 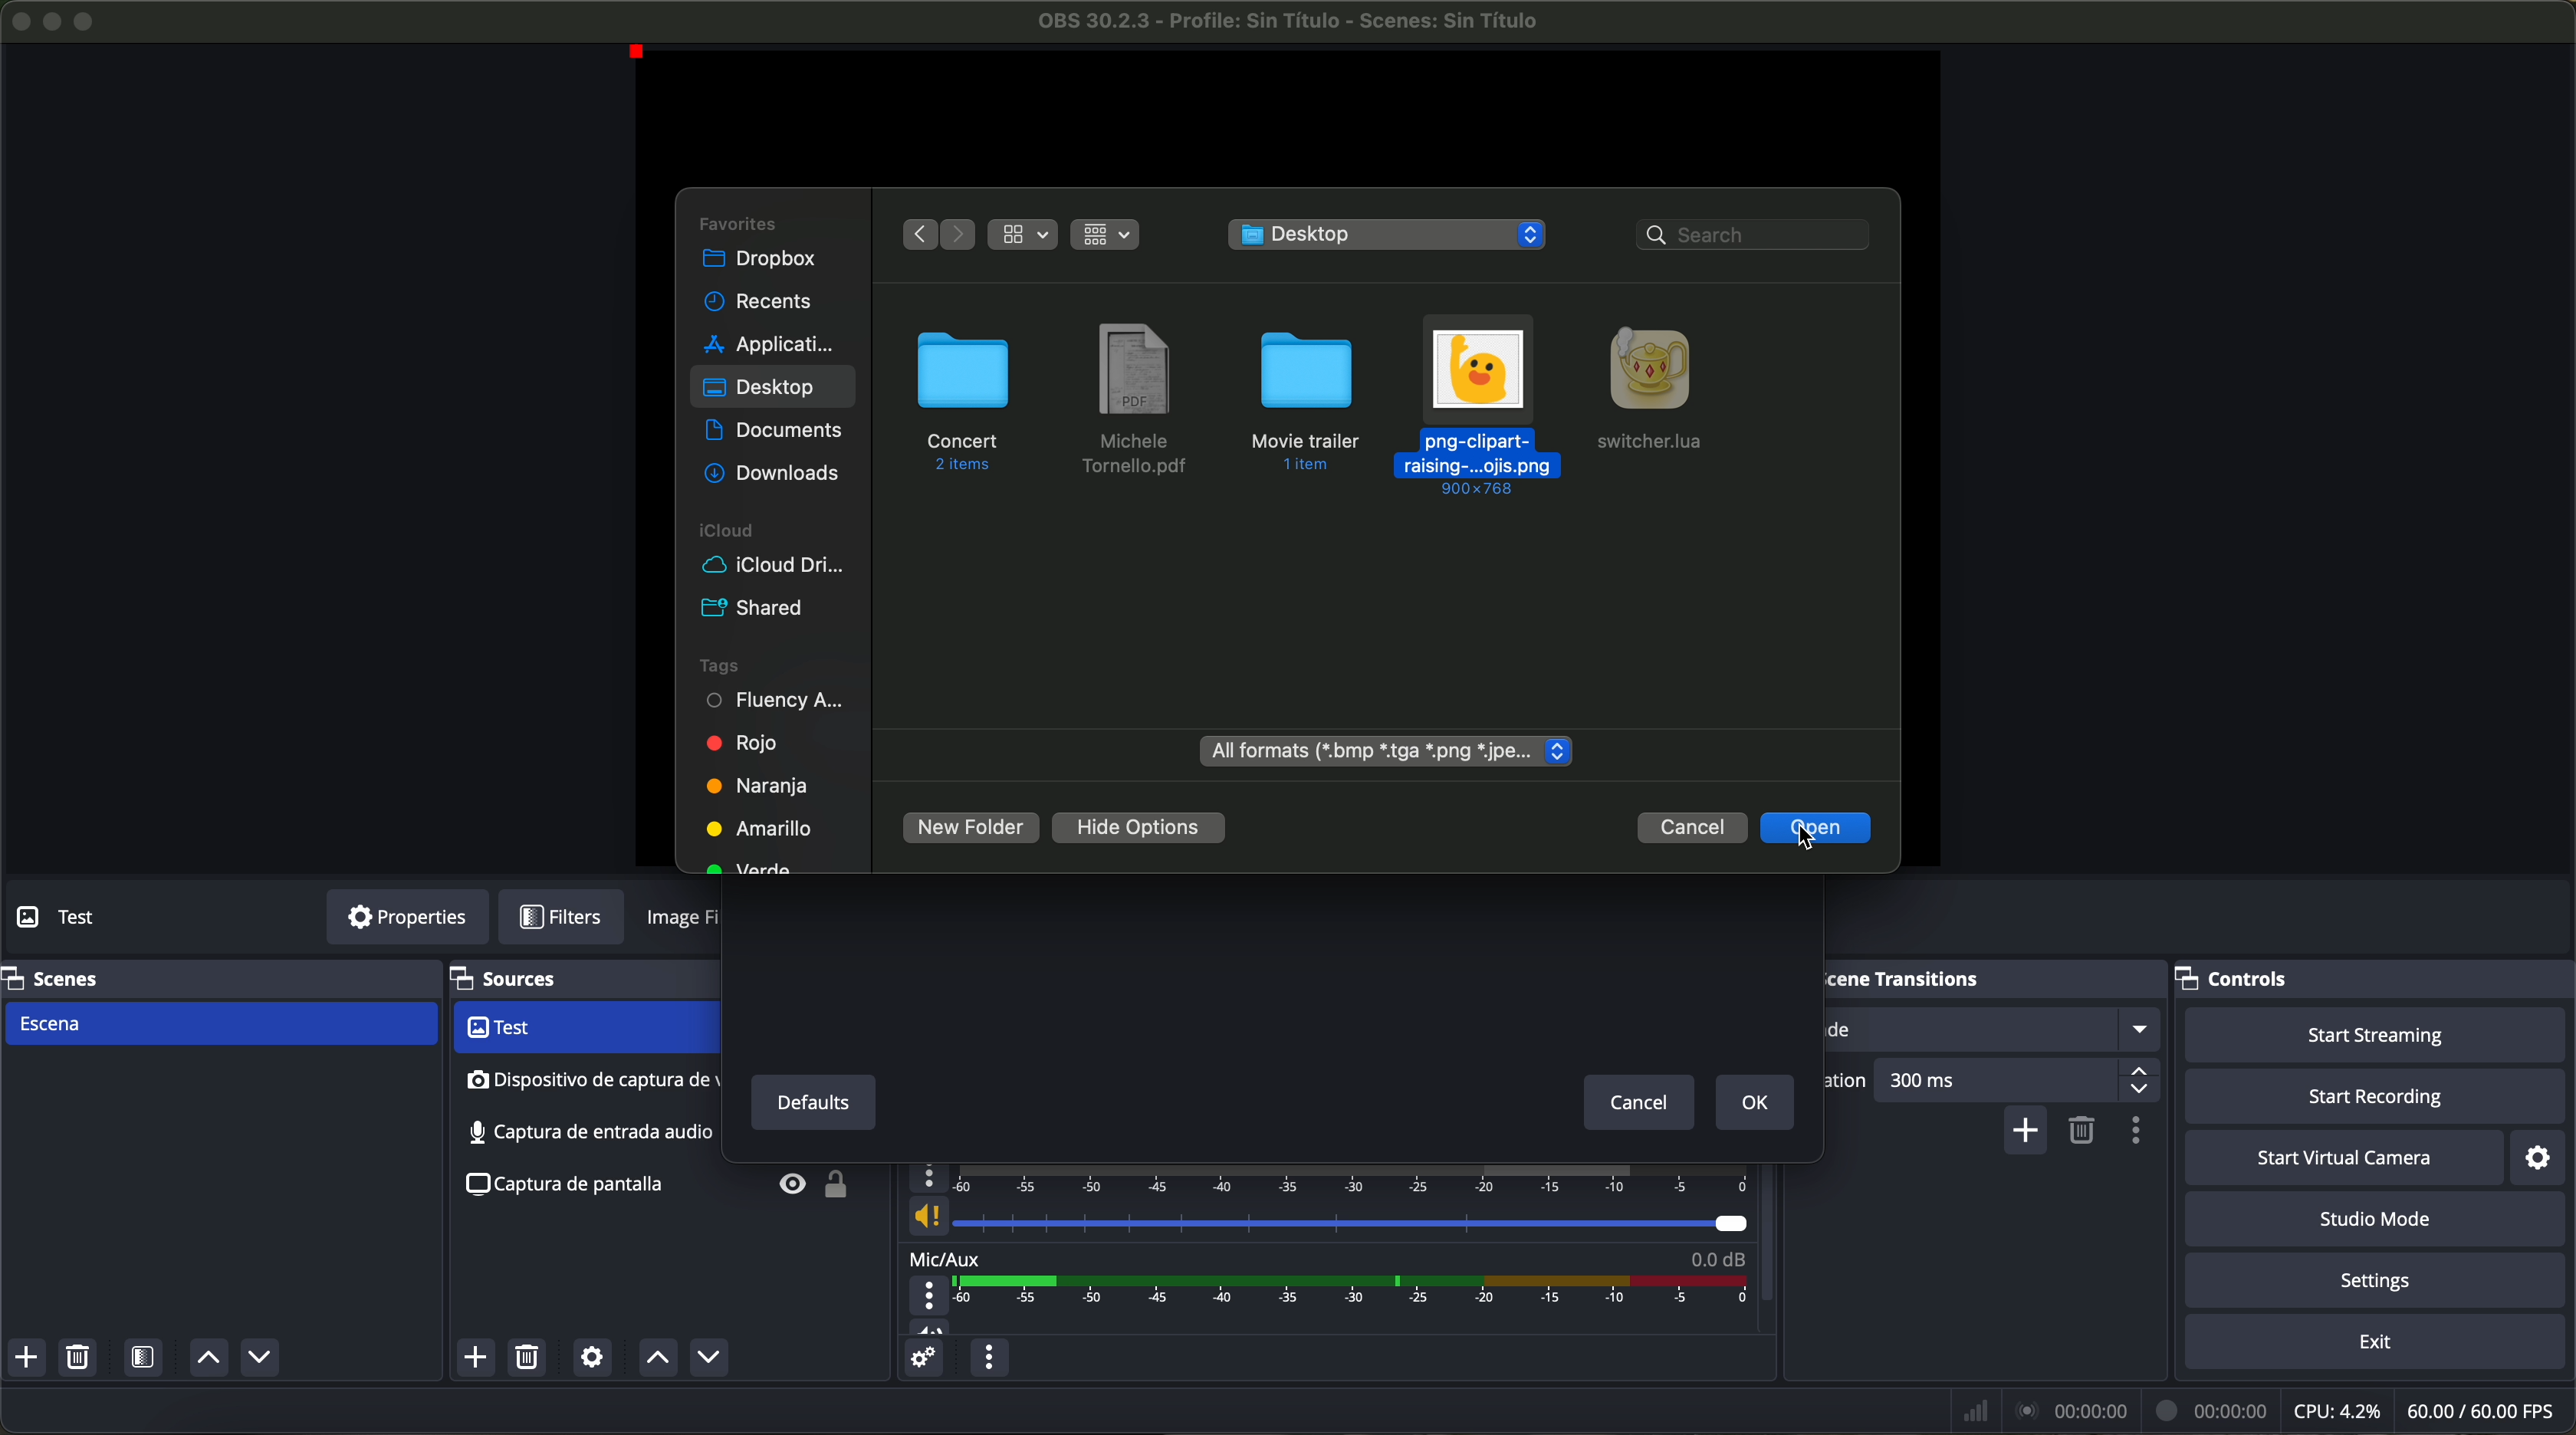 What do you see at coordinates (657, 1358) in the screenshot?
I see `move source up` at bounding box center [657, 1358].